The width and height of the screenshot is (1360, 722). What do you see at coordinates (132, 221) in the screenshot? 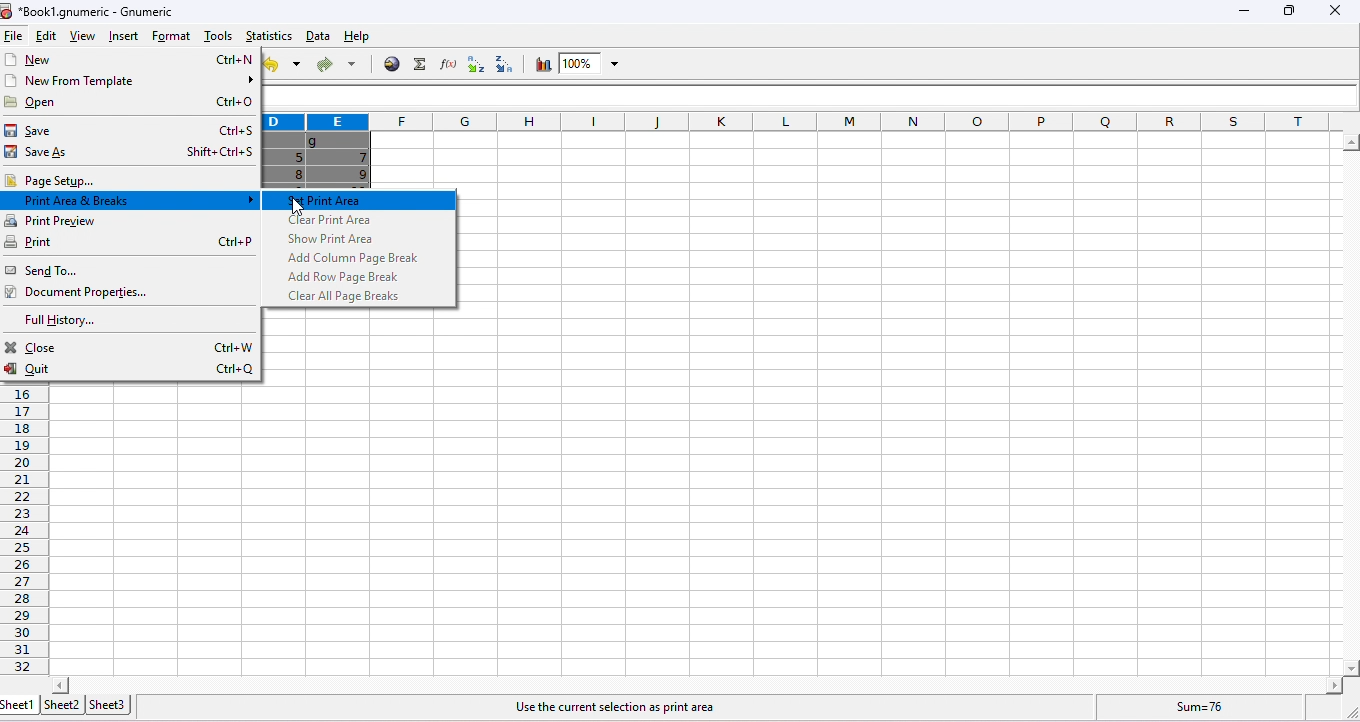
I see `print preview` at bounding box center [132, 221].